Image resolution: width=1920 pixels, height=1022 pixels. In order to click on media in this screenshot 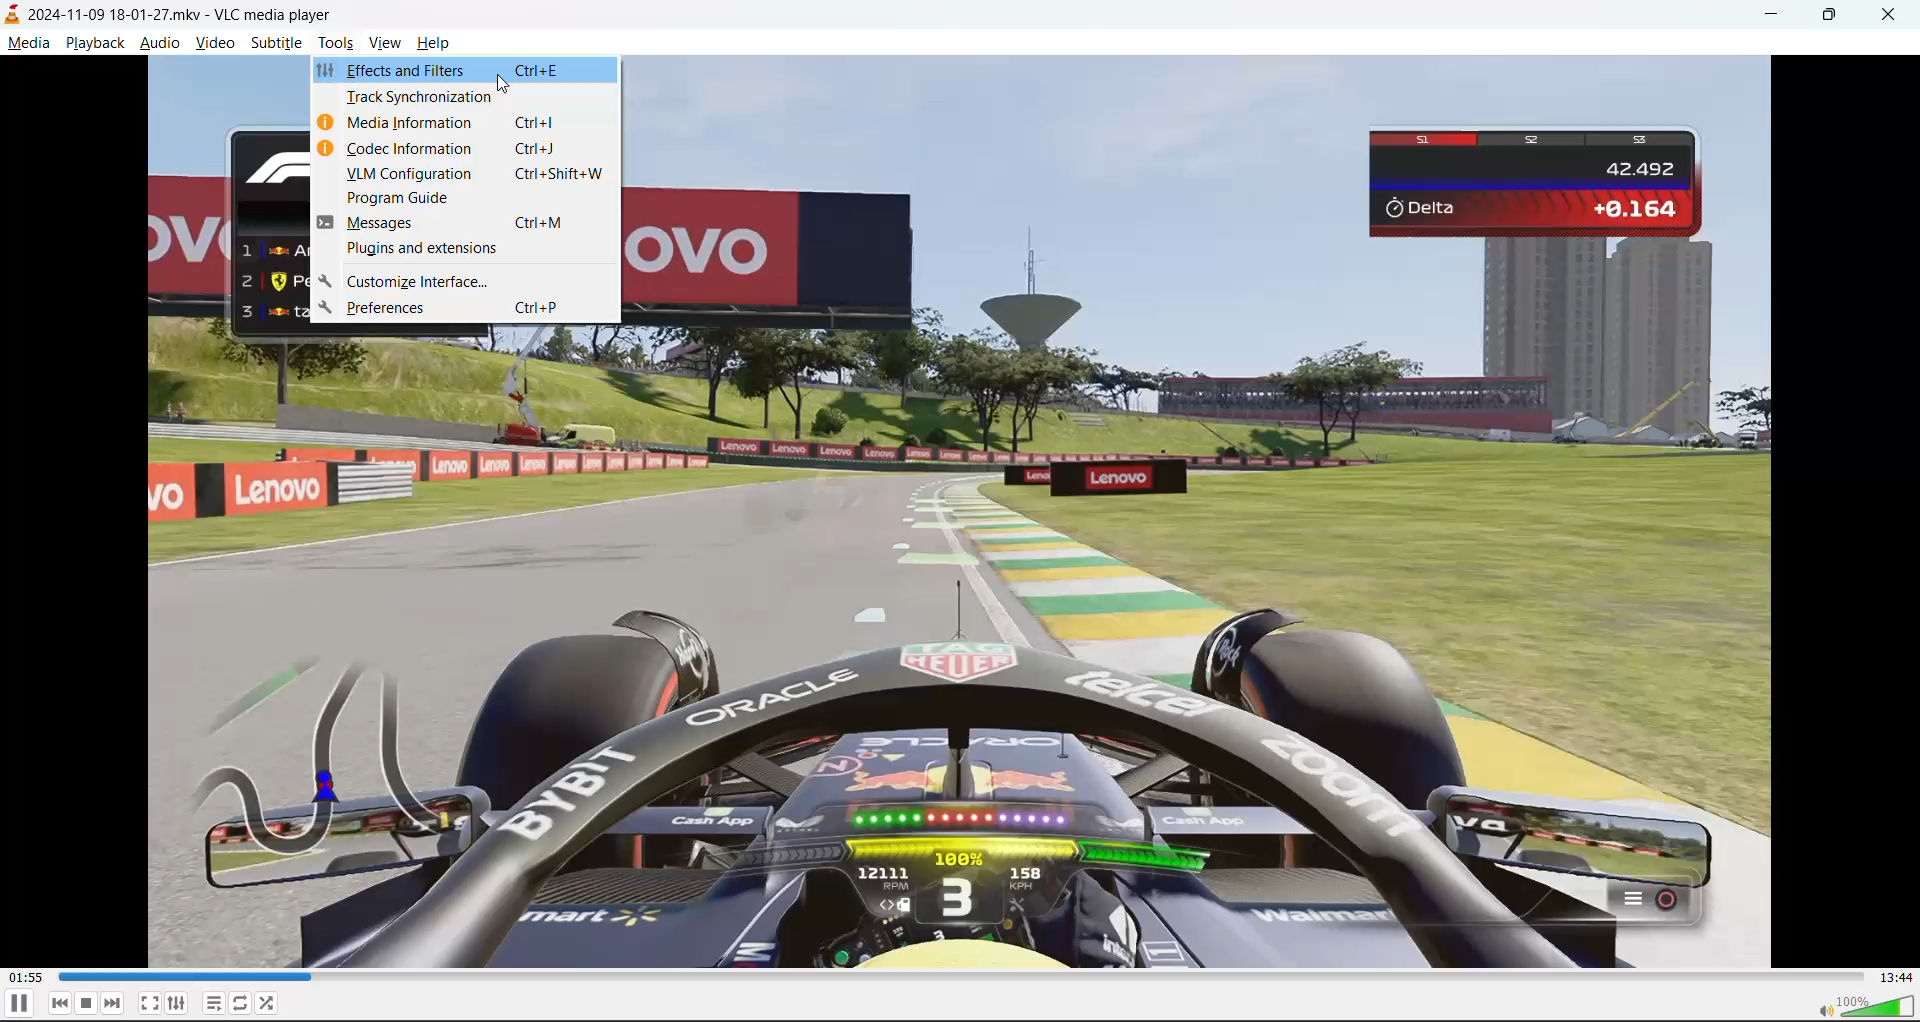, I will do `click(30, 45)`.